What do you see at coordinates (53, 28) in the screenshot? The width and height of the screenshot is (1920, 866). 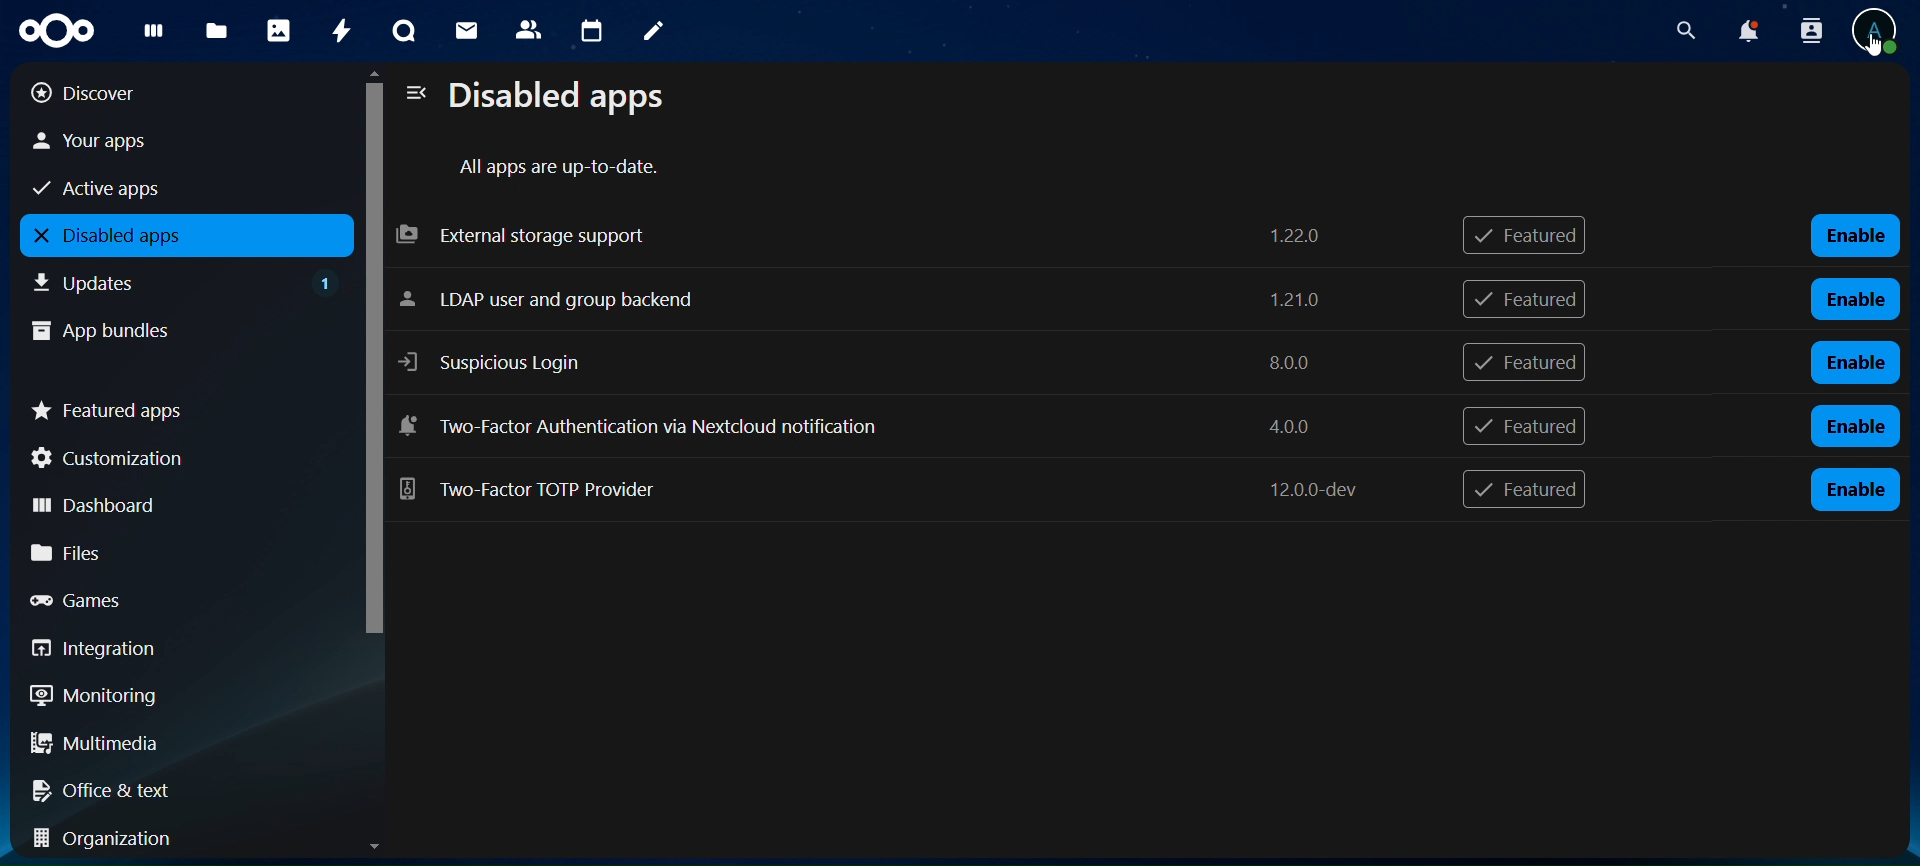 I see `icon` at bounding box center [53, 28].